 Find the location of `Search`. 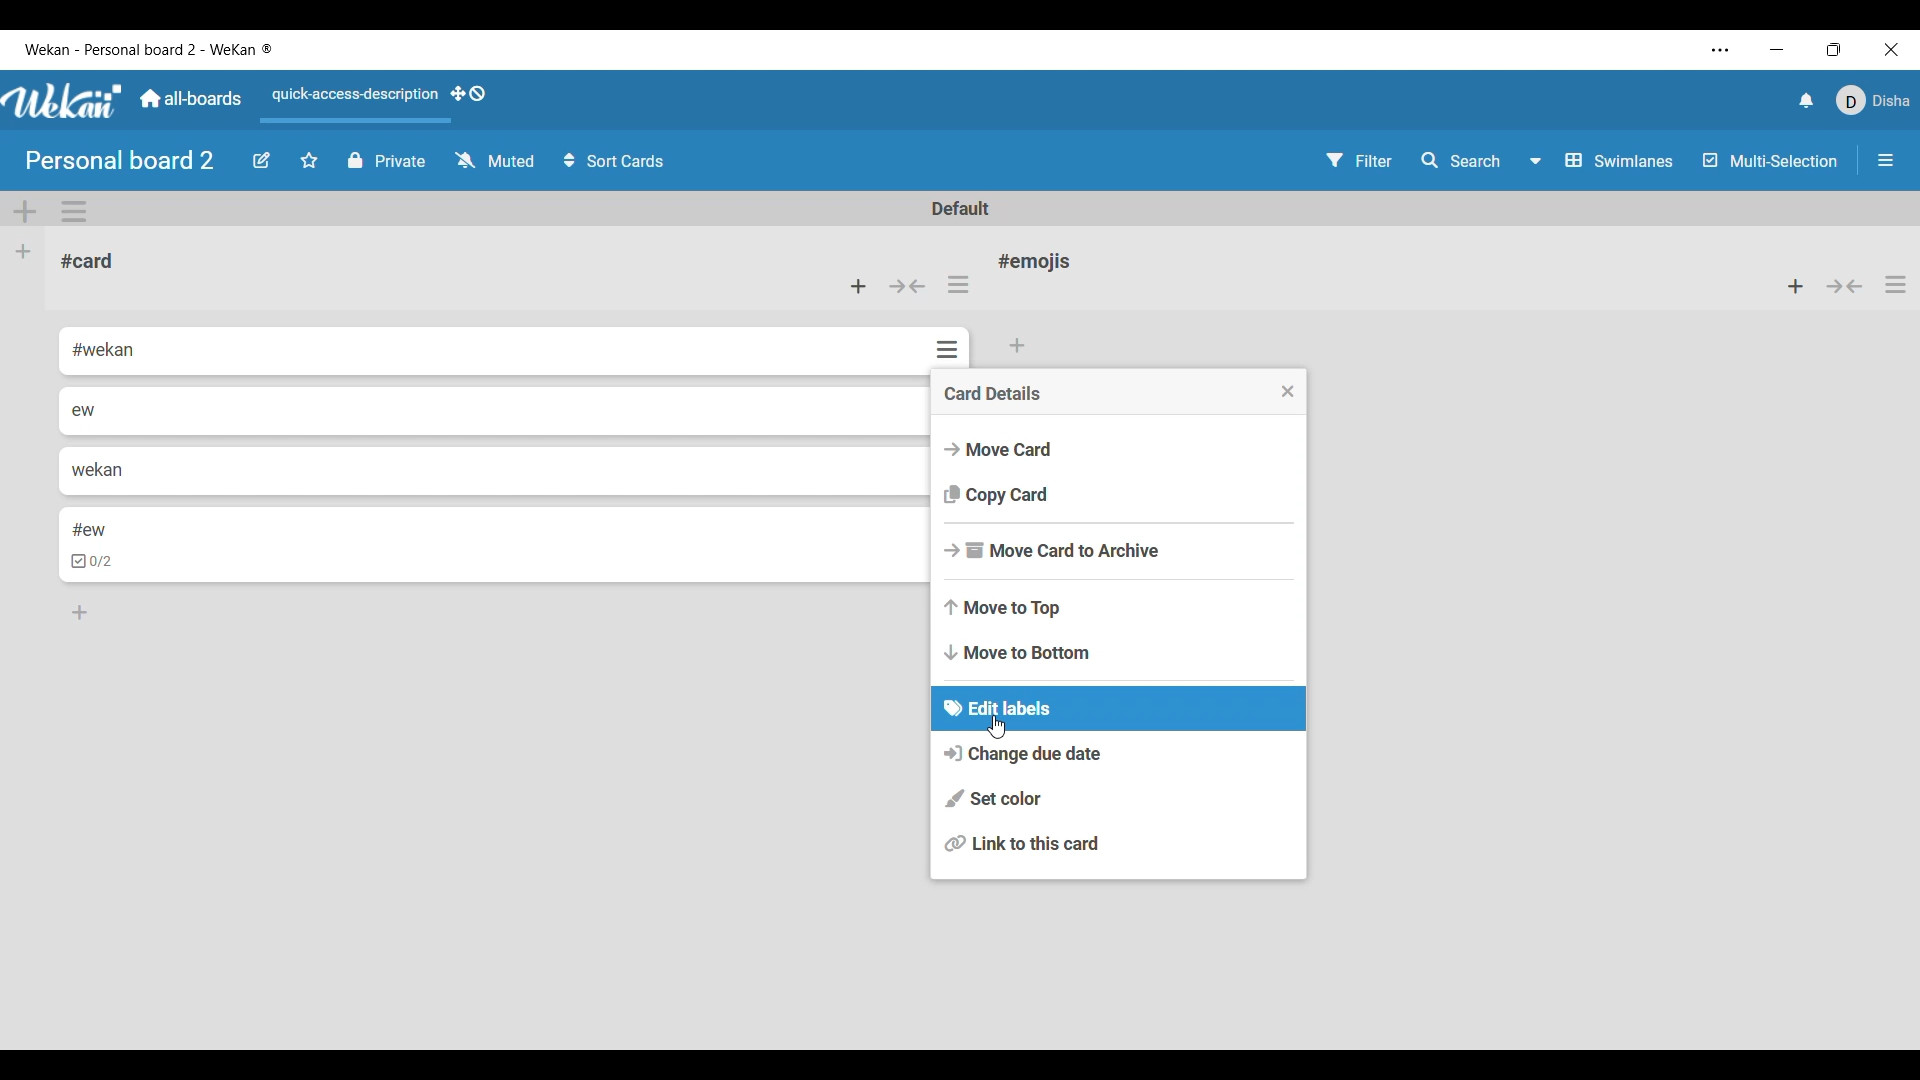

Search is located at coordinates (1459, 159).